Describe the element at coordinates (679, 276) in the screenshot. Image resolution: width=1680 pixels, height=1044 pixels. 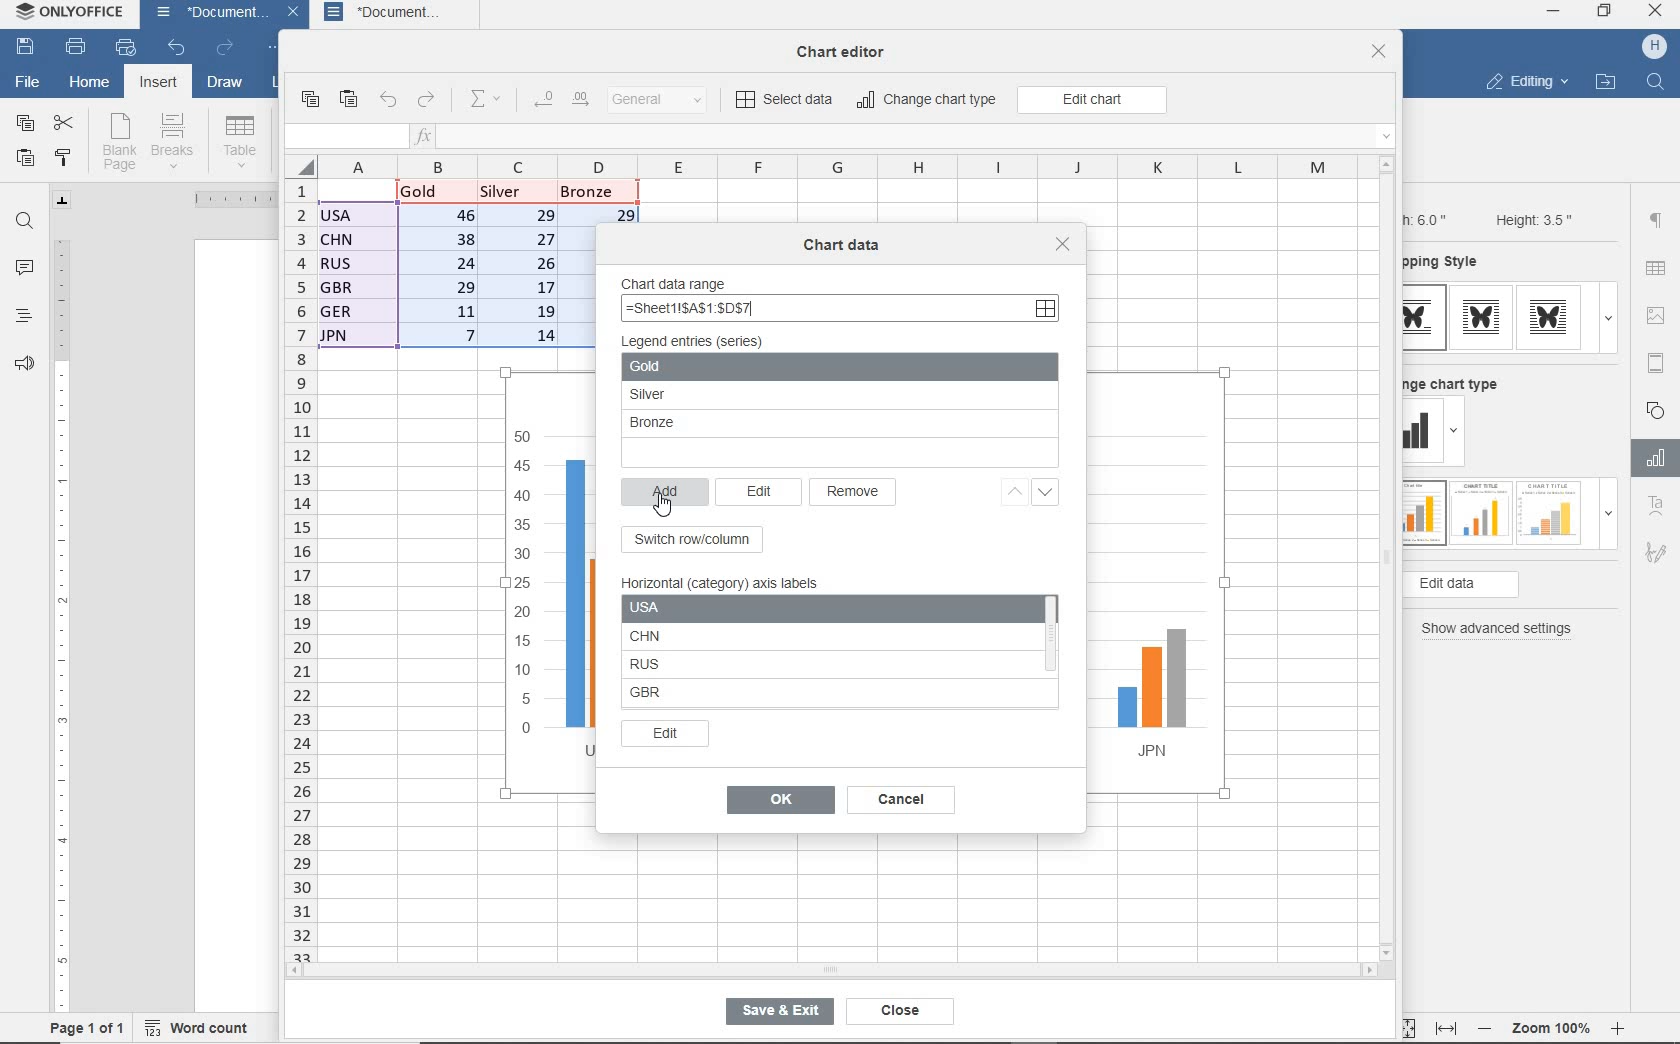
I see `chart data range` at that location.